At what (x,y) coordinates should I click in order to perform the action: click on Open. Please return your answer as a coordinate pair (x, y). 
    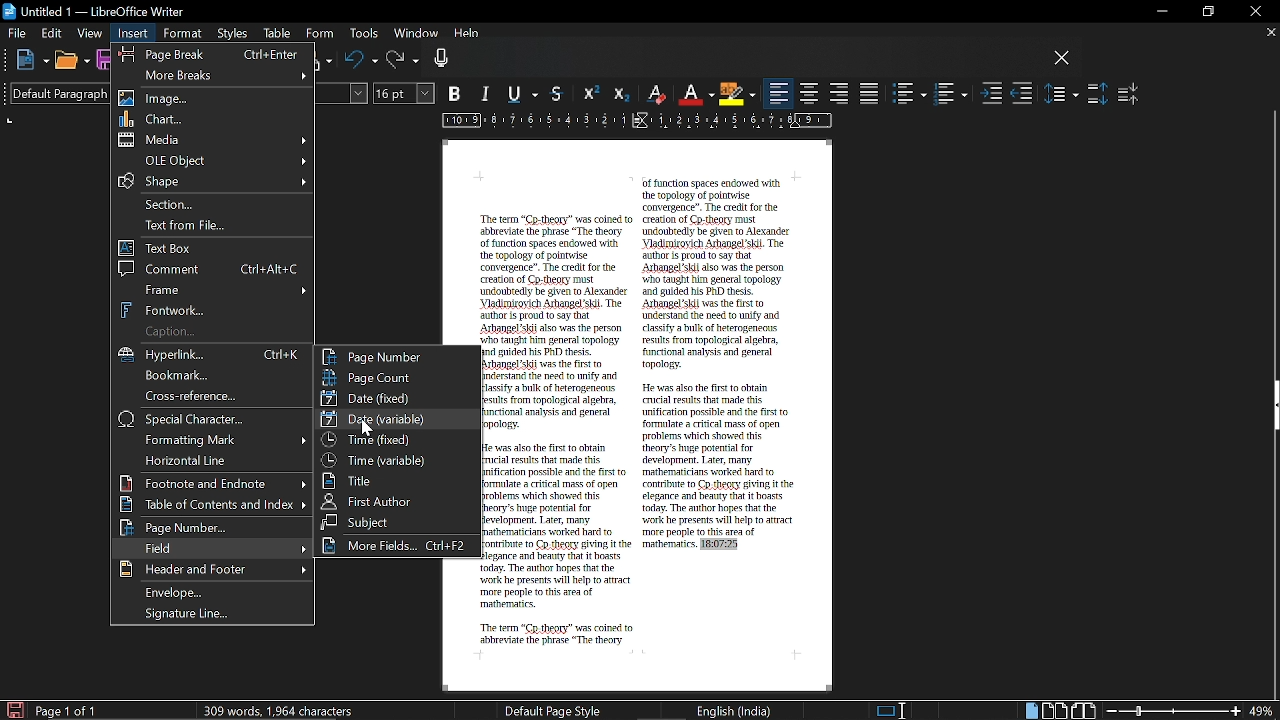
    Looking at the image, I should click on (71, 62).